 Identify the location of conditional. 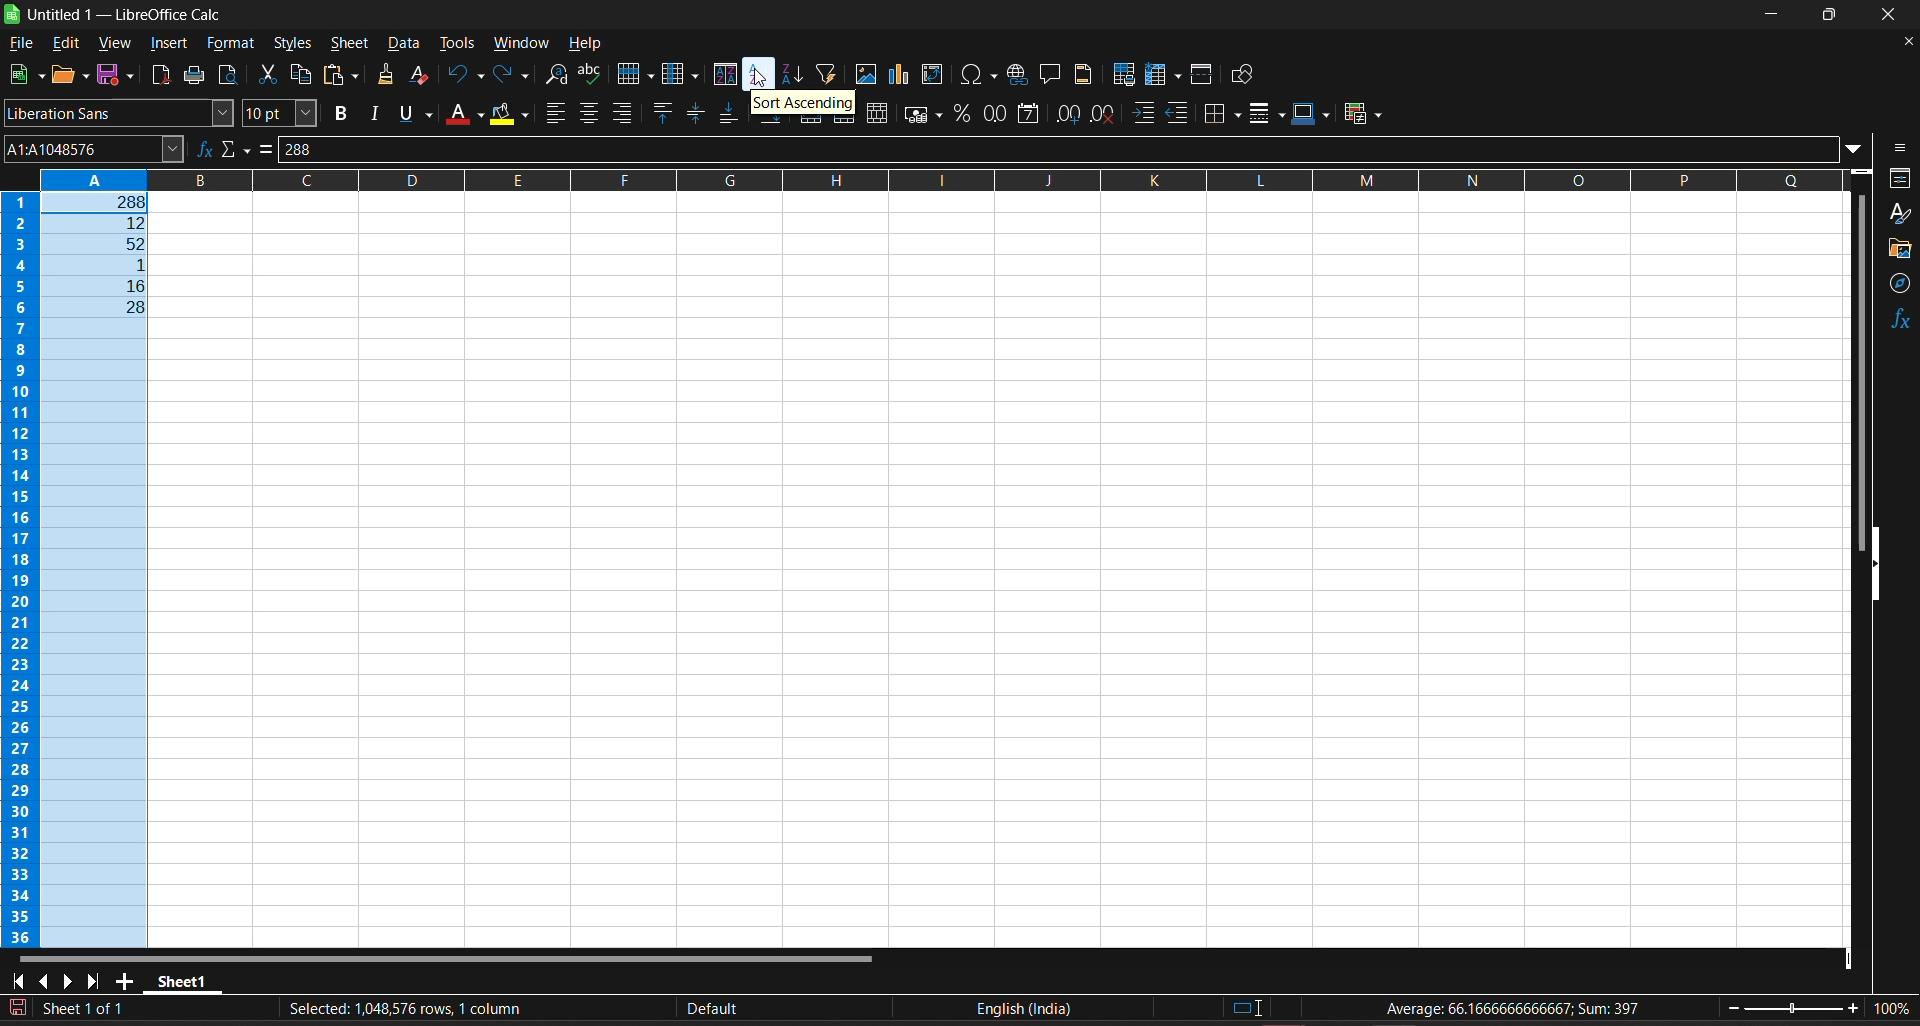
(1364, 112).